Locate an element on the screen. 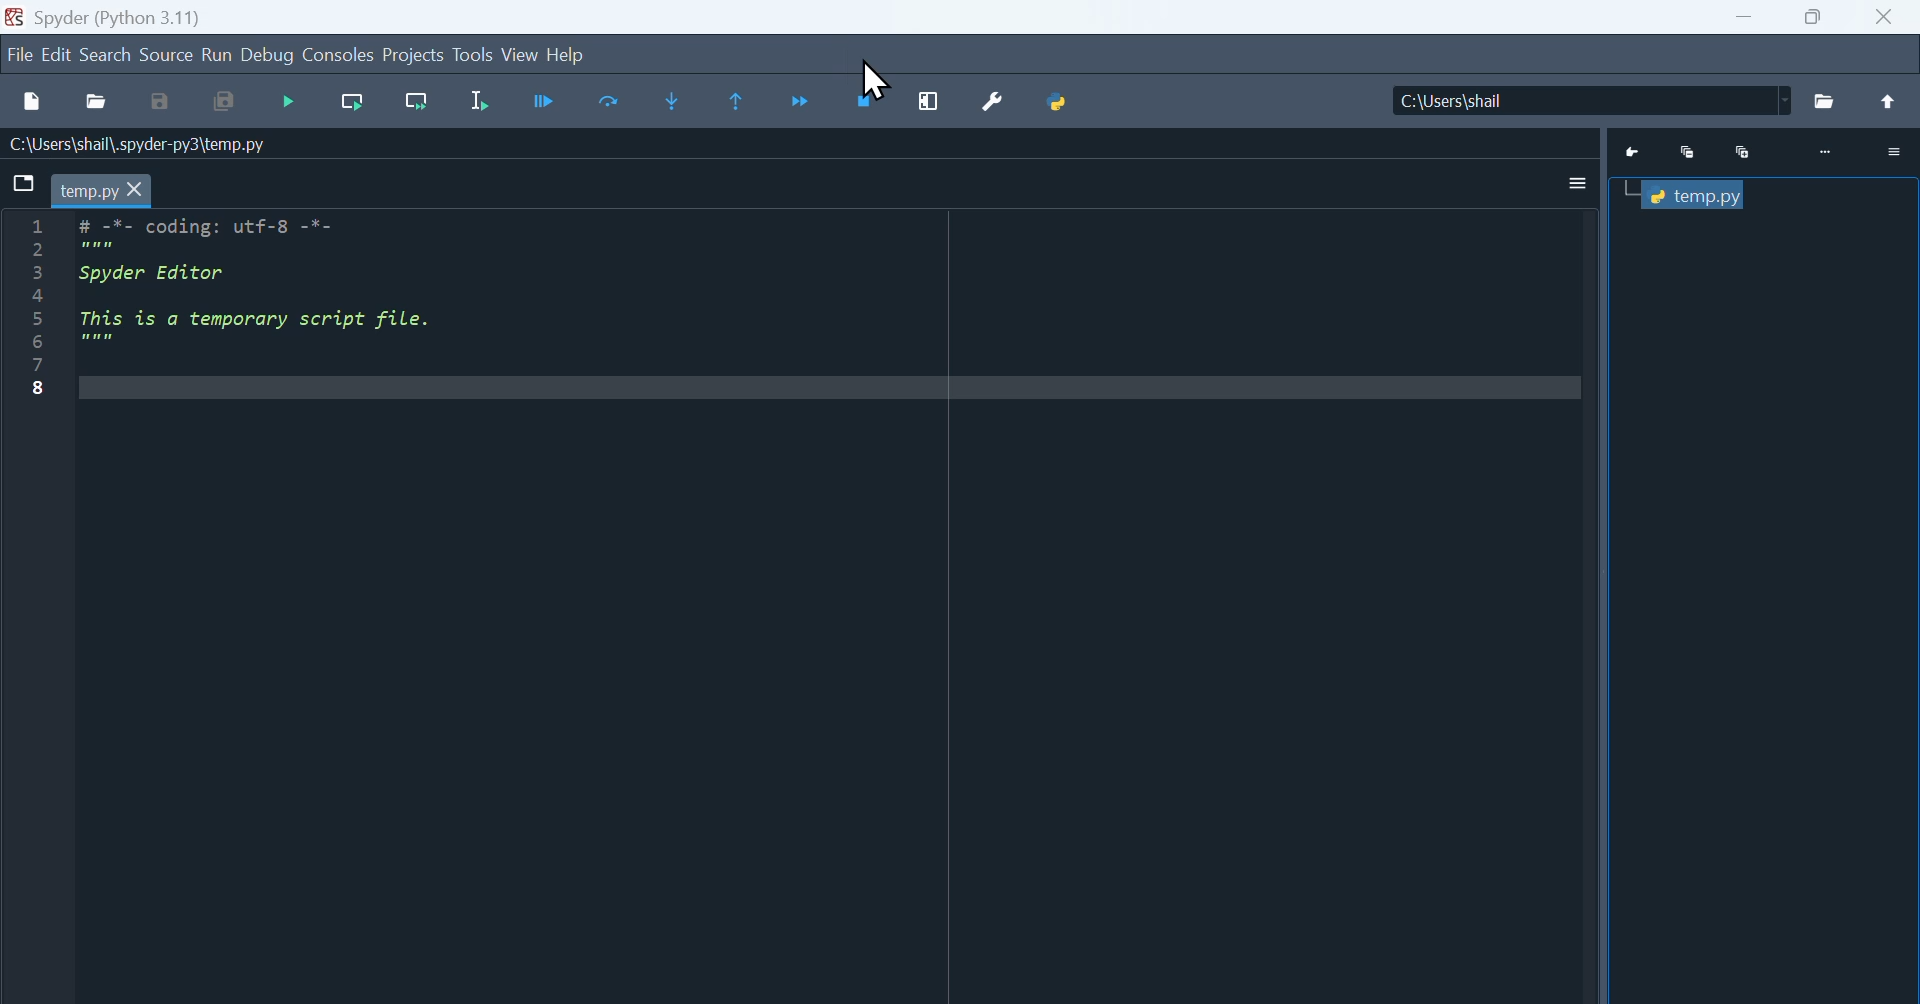 This screenshot has height=1004, width=1920. Debug is located at coordinates (268, 56).